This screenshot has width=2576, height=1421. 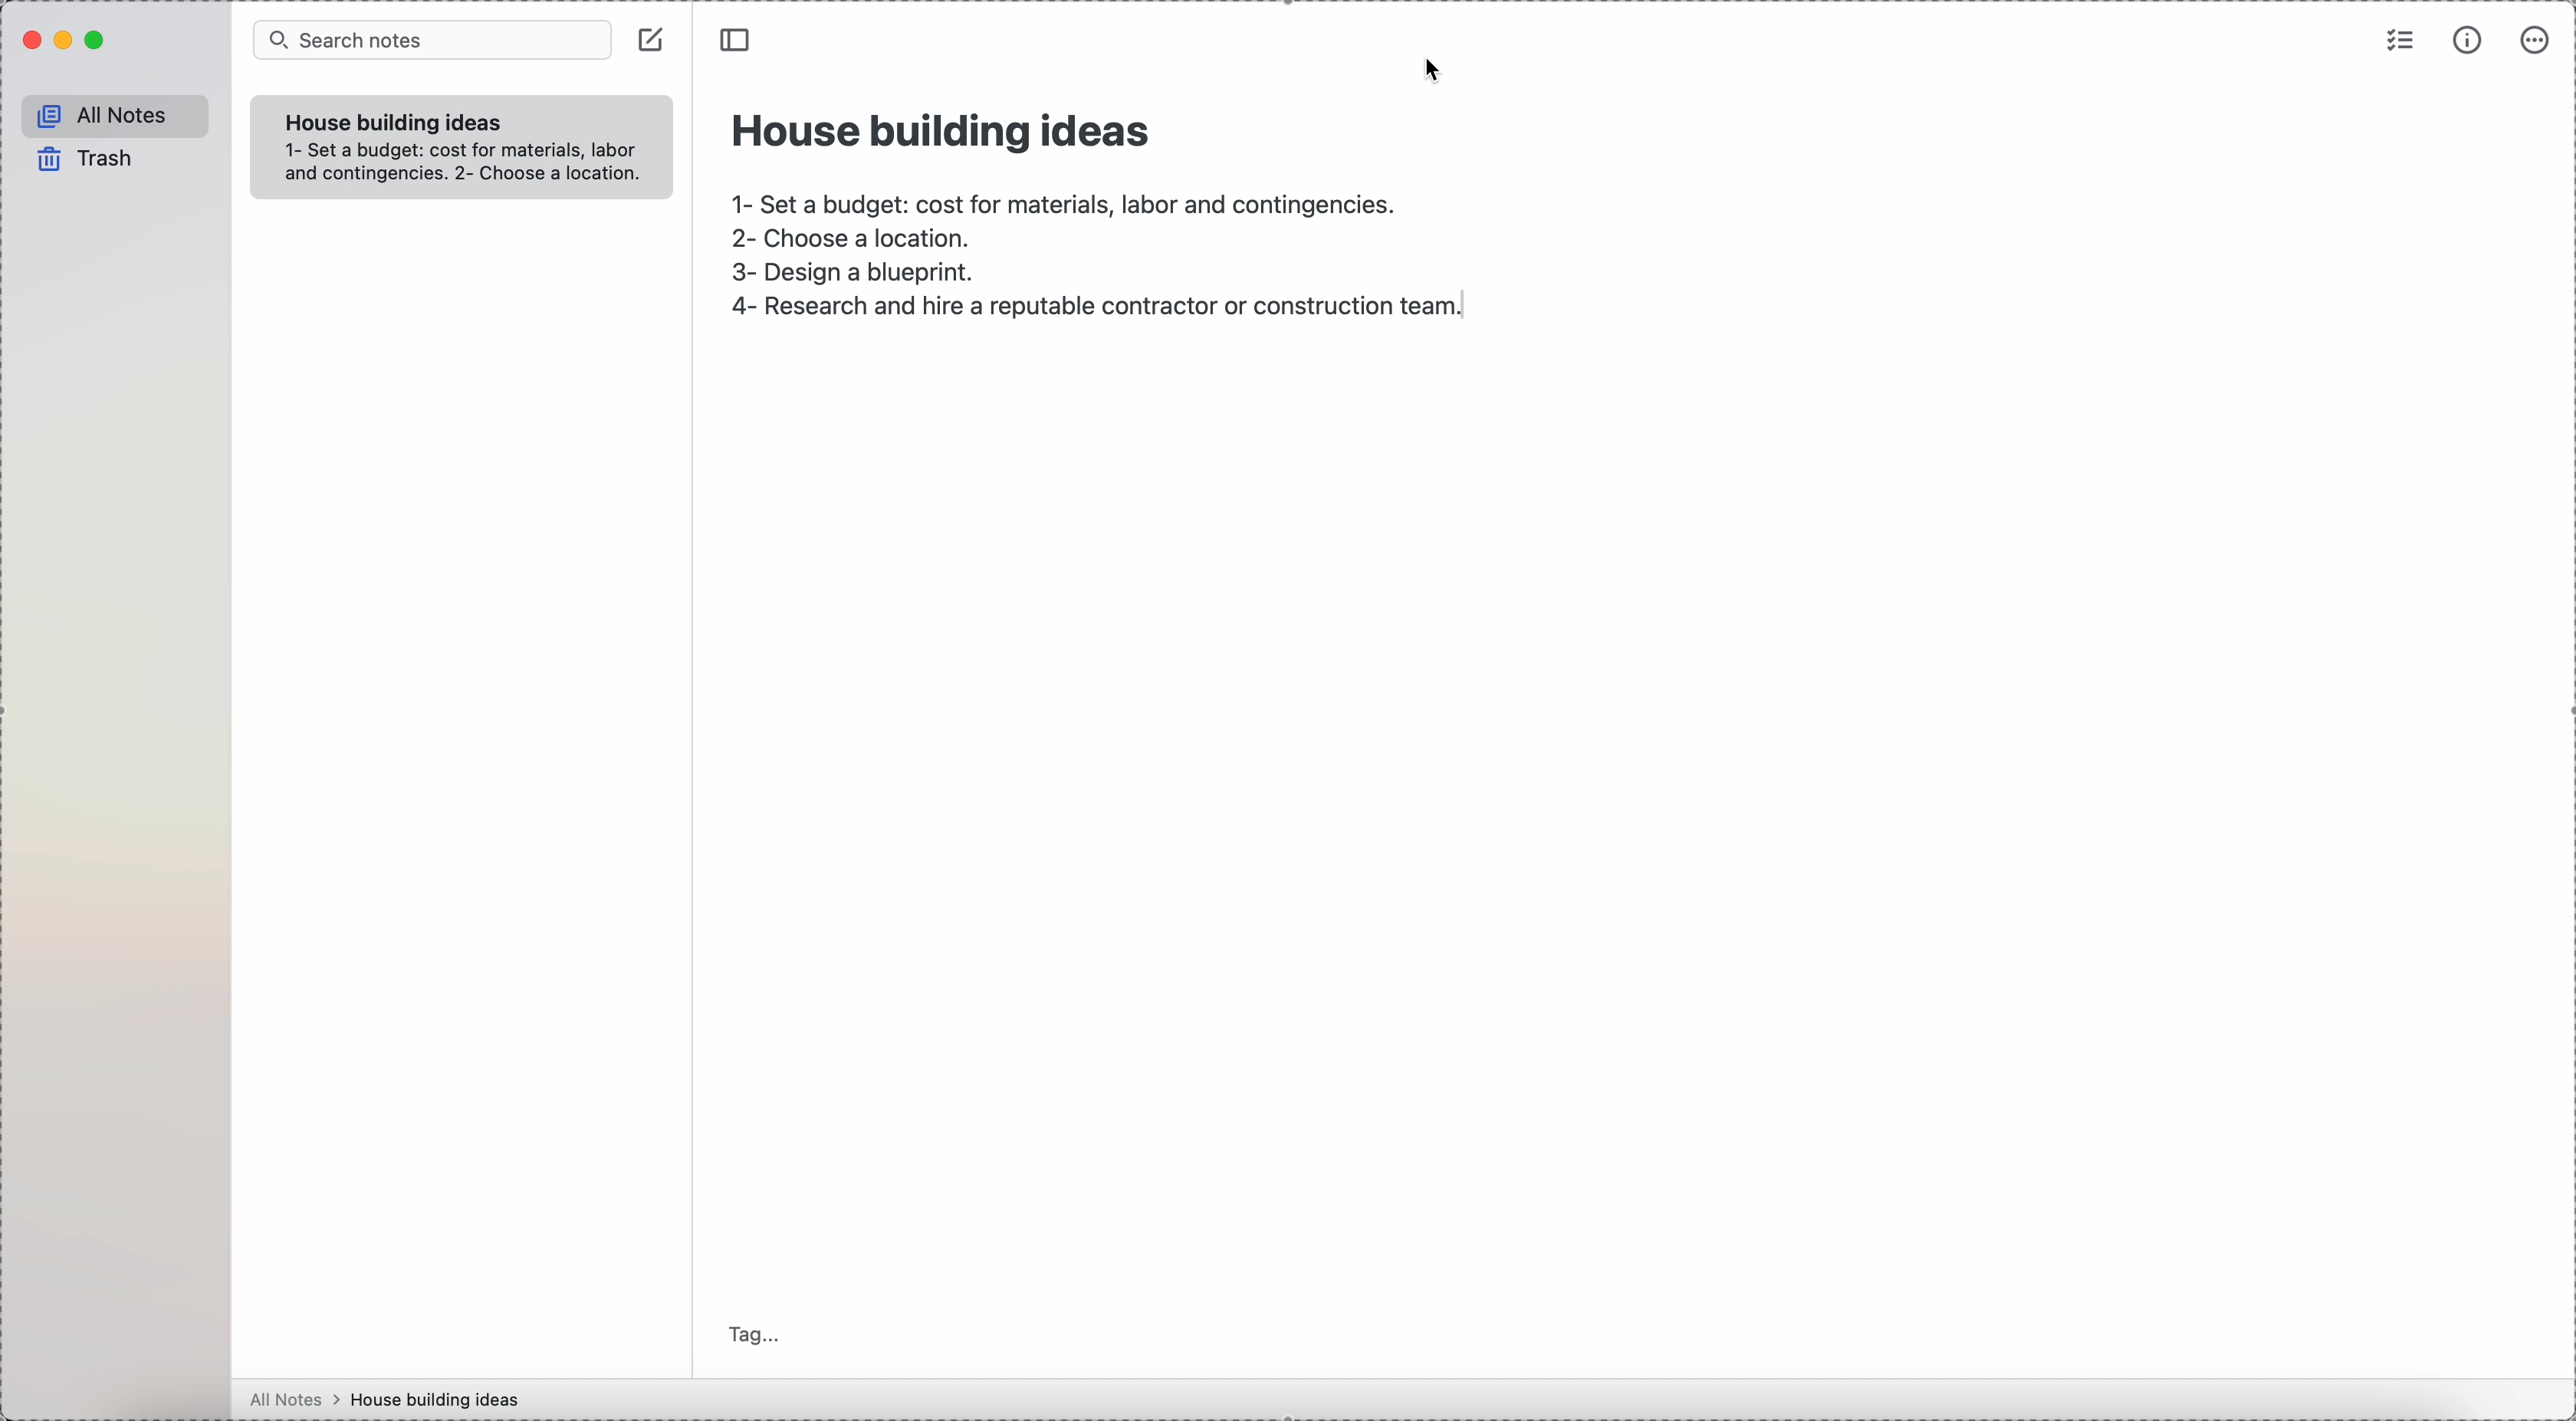 I want to click on house building ideas, so click(x=441, y=1399).